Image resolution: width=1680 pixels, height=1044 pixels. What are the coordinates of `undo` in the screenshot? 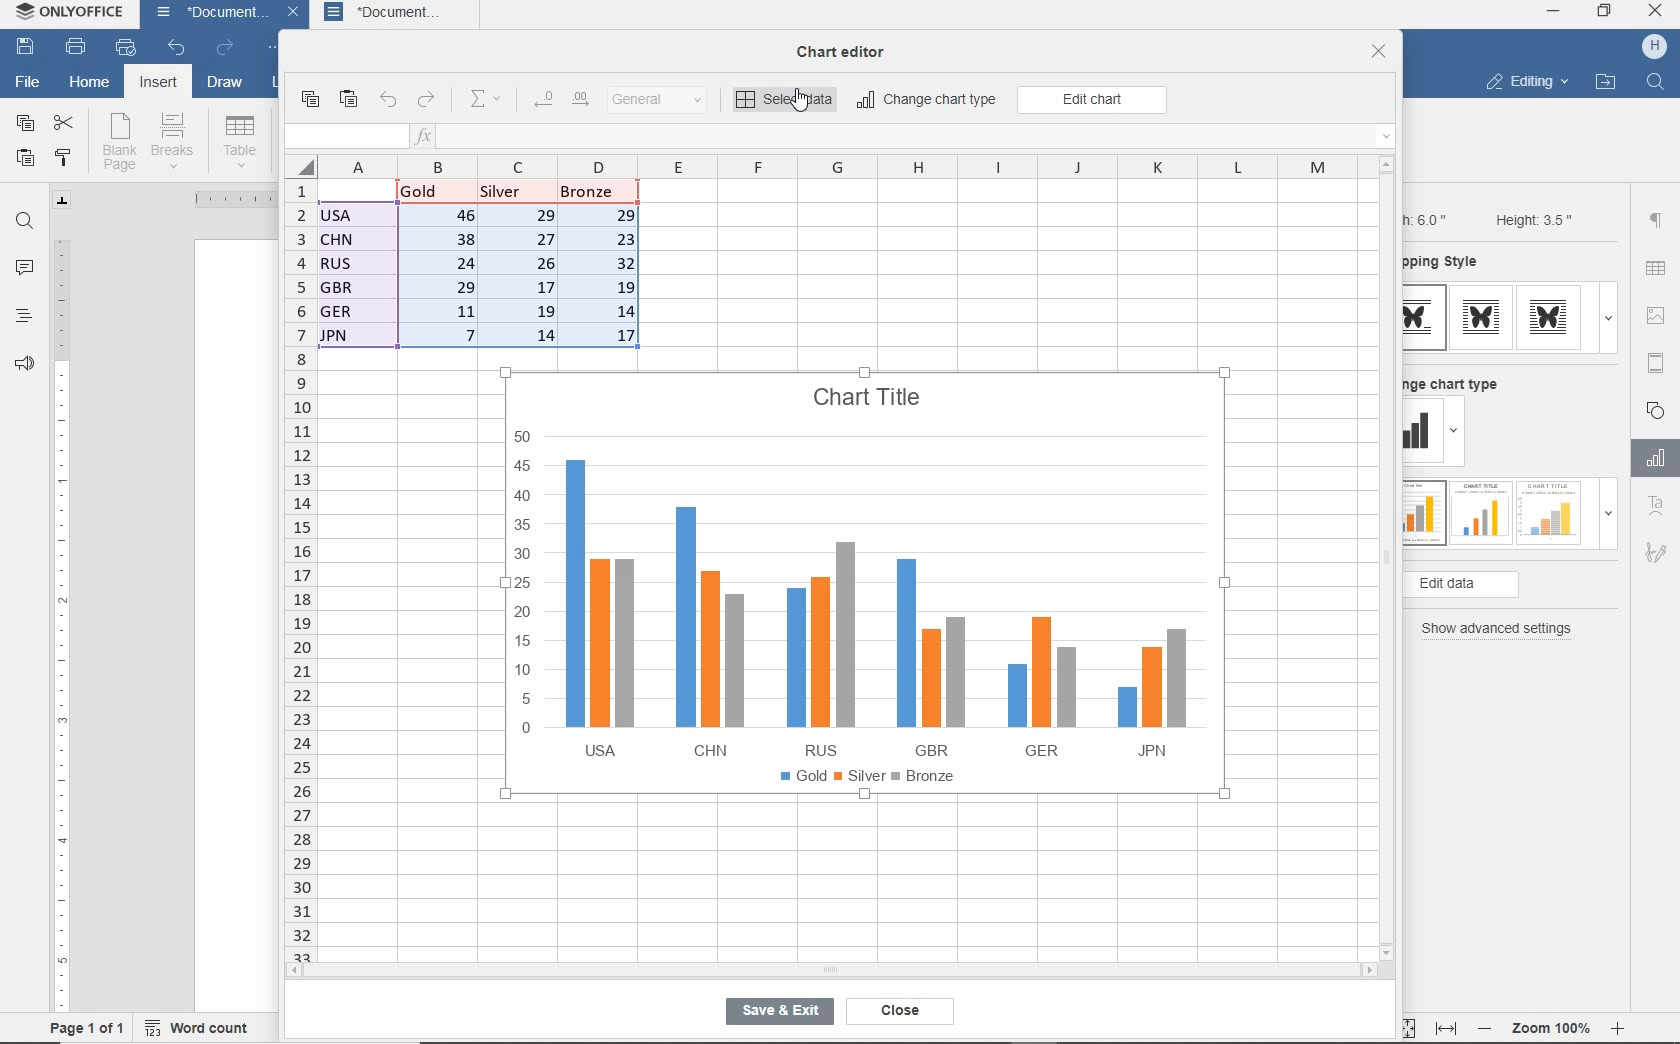 It's located at (176, 49).